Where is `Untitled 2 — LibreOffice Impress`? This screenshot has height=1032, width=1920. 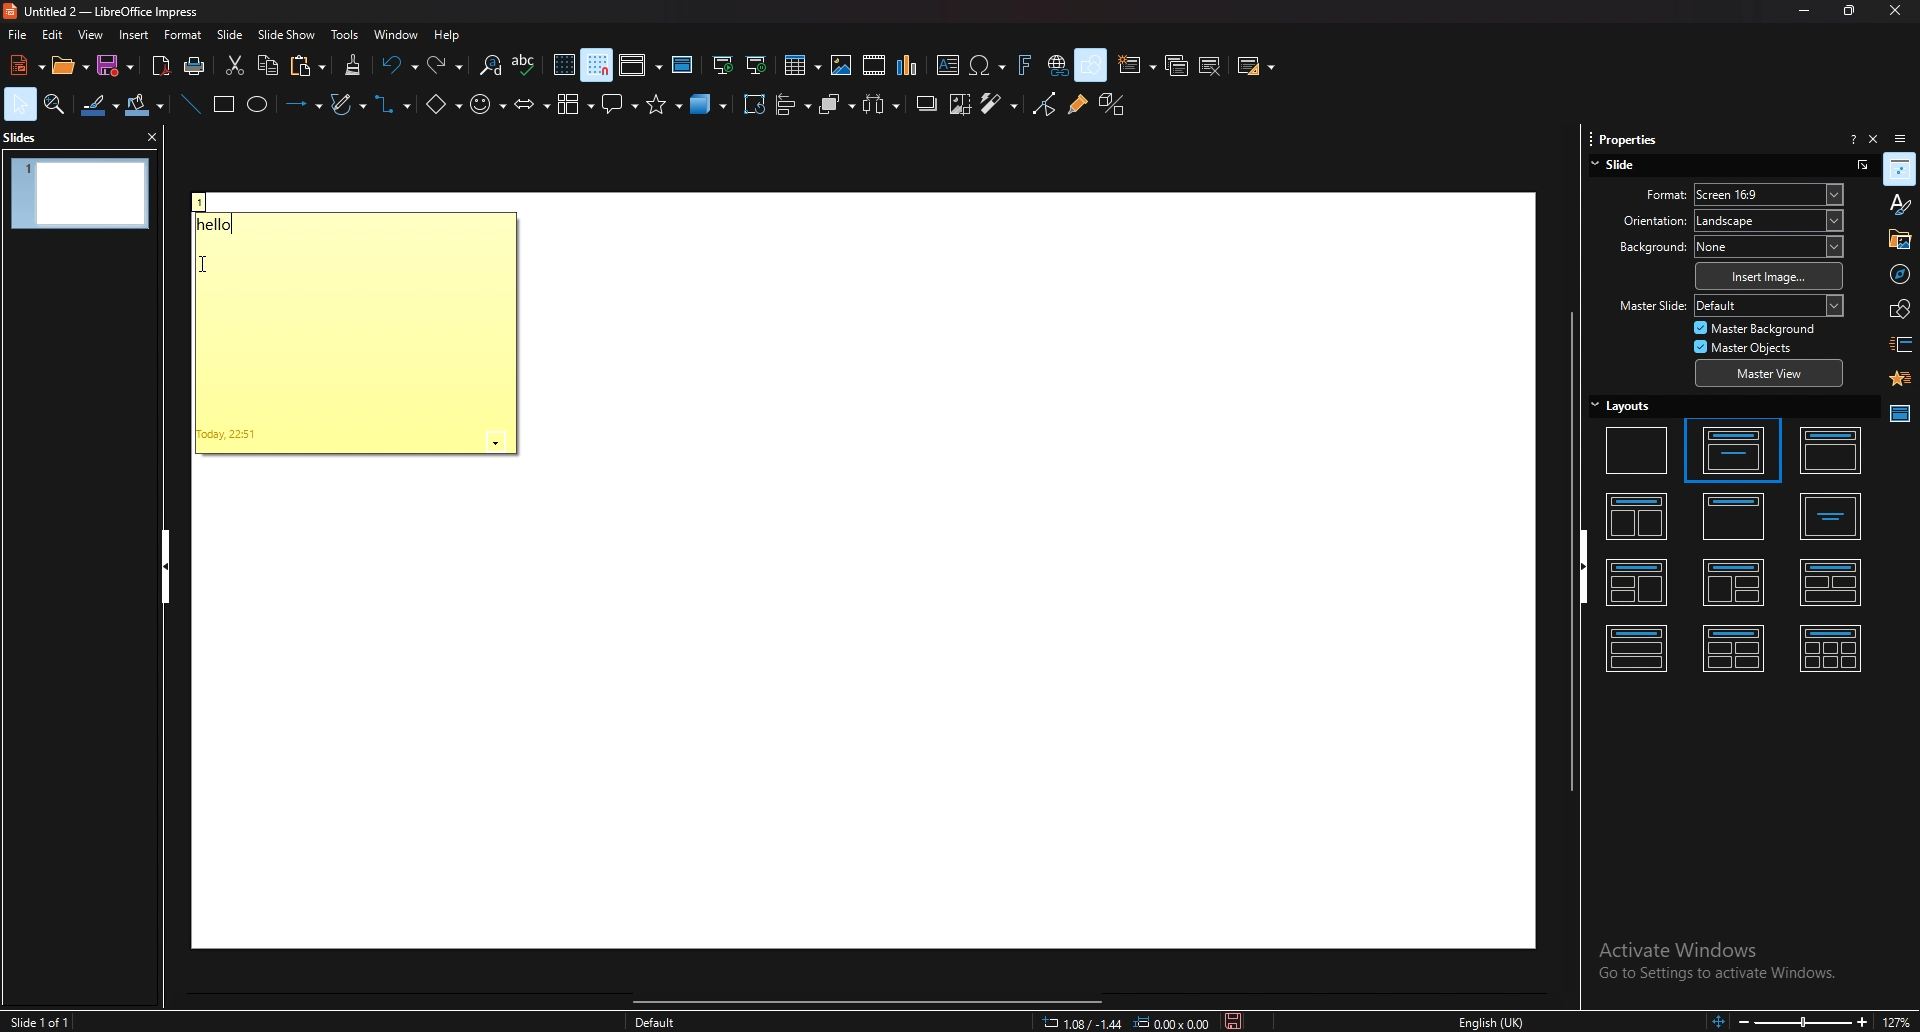
Untitled 2 — LibreOffice Impress is located at coordinates (113, 10).